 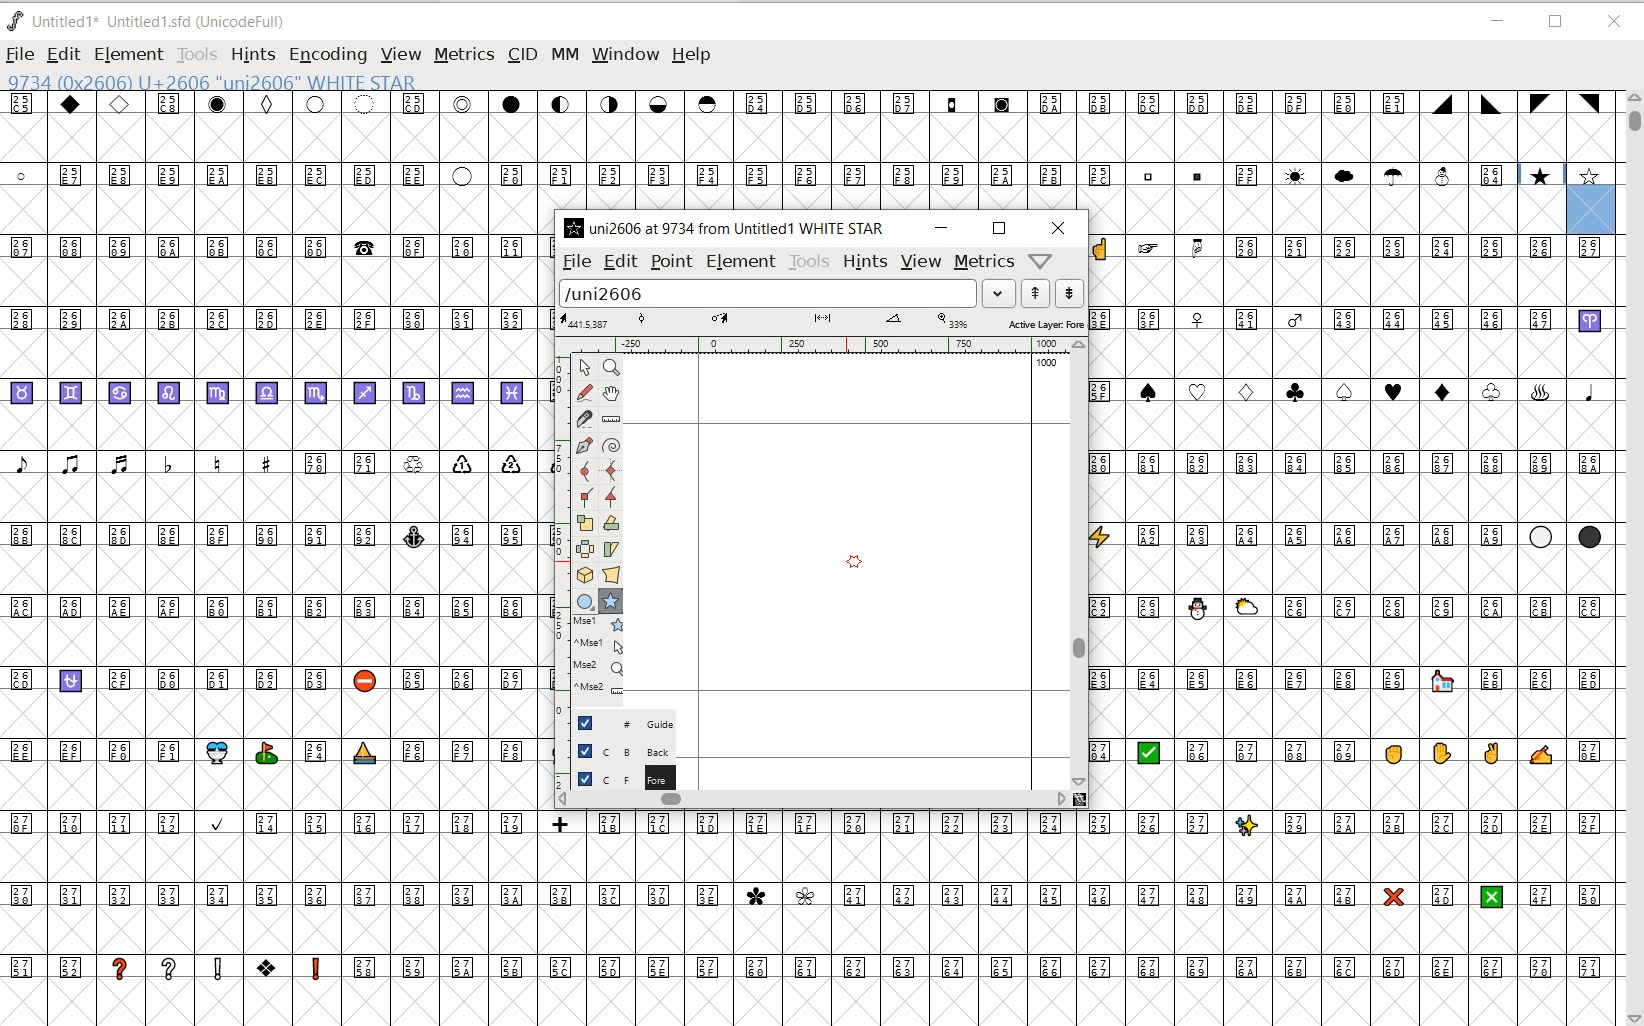 What do you see at coordinates (817, 344) in the screenshot?
I see `RULER` at bounding box center [817, 344].